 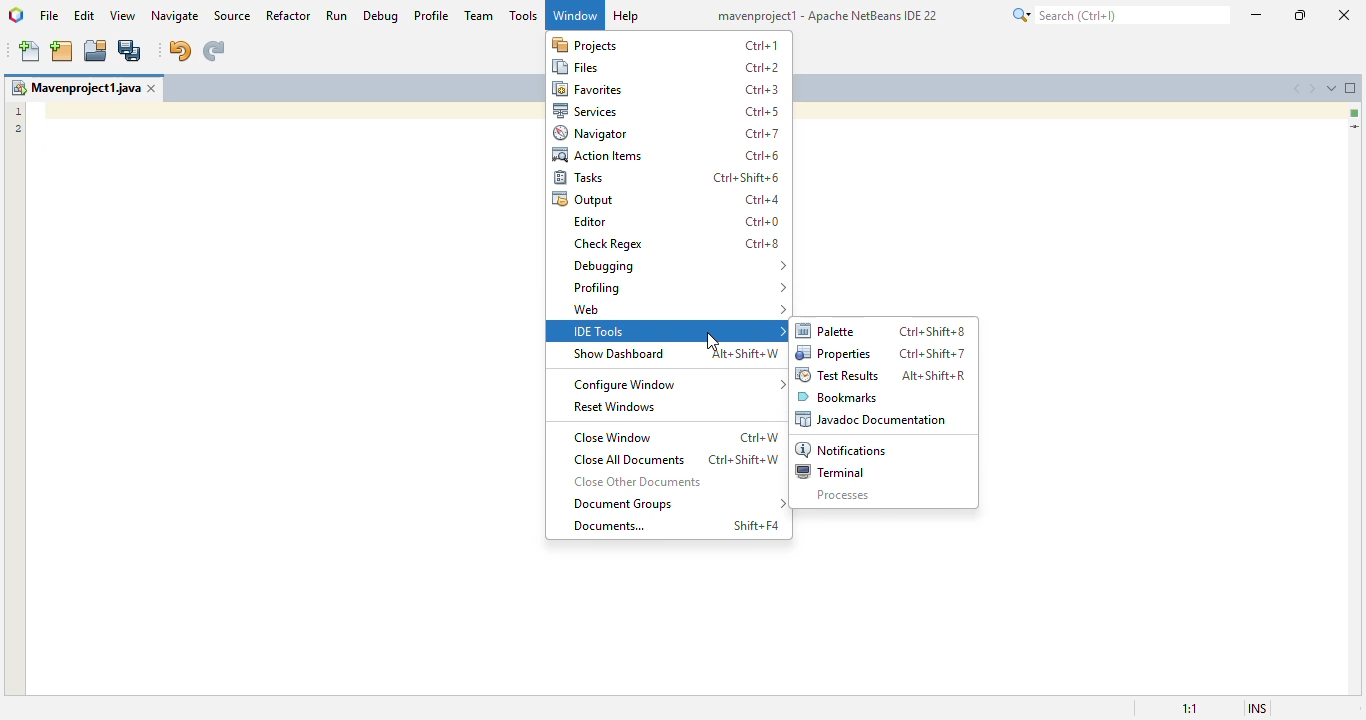 What do you see at coordinates (19, 129) in the screenshot?
I see `2` at bounding box center [19, 129].